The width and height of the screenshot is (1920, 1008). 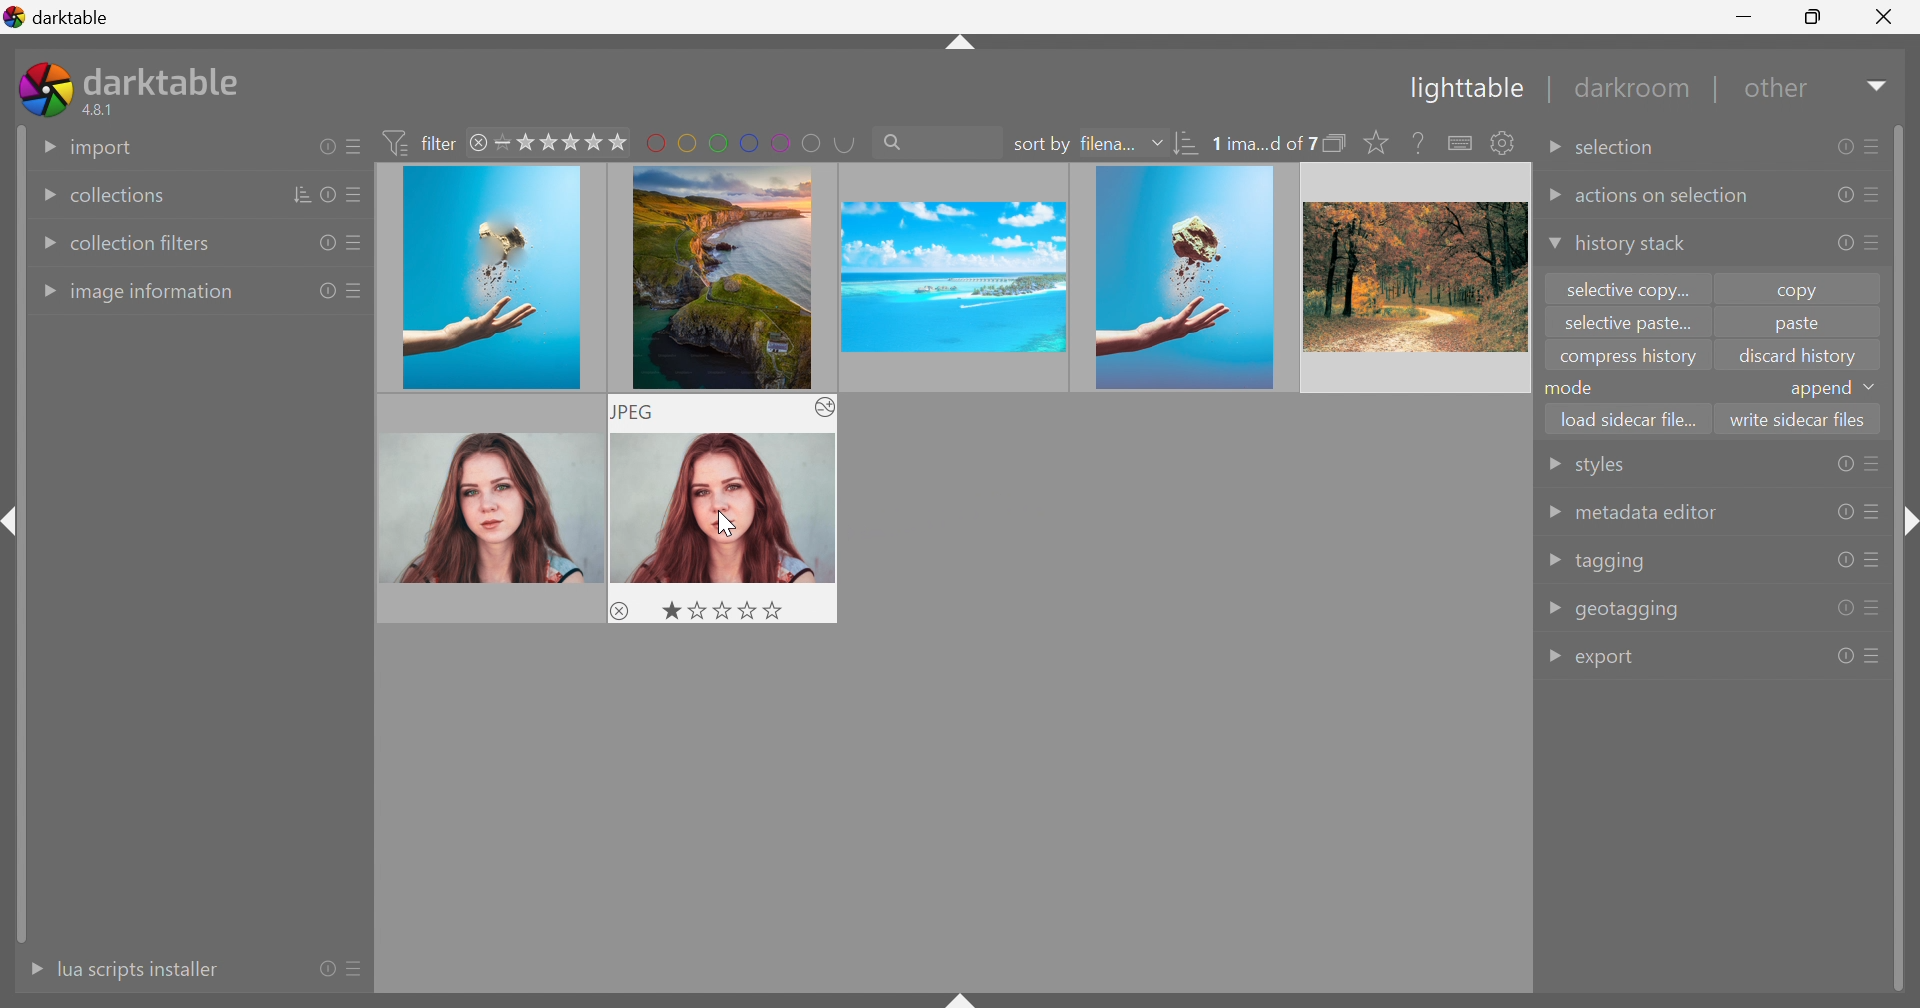 What do you see at coordinates (1845, 609) in the screenshot?
I see `reset` at bounding box center [1845, 609].